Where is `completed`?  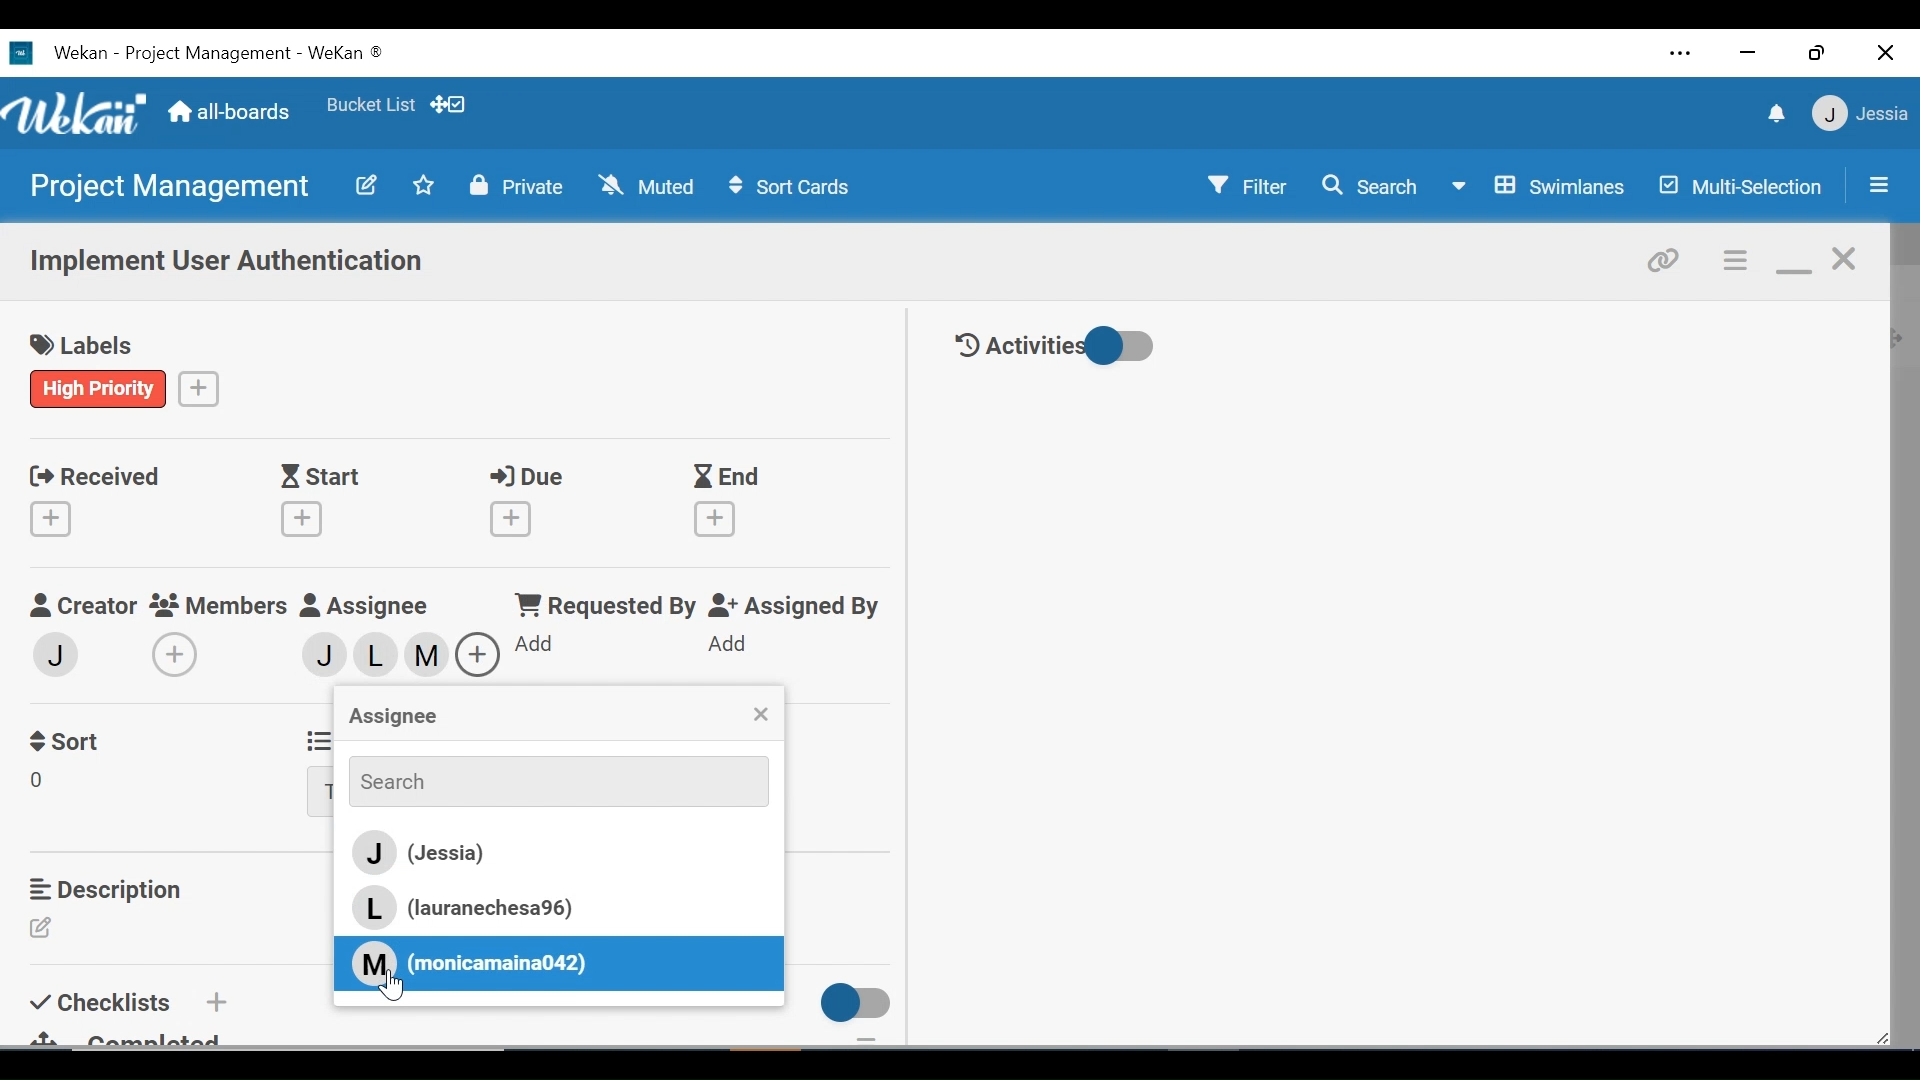 completed is located at coordinates (139, 1037).